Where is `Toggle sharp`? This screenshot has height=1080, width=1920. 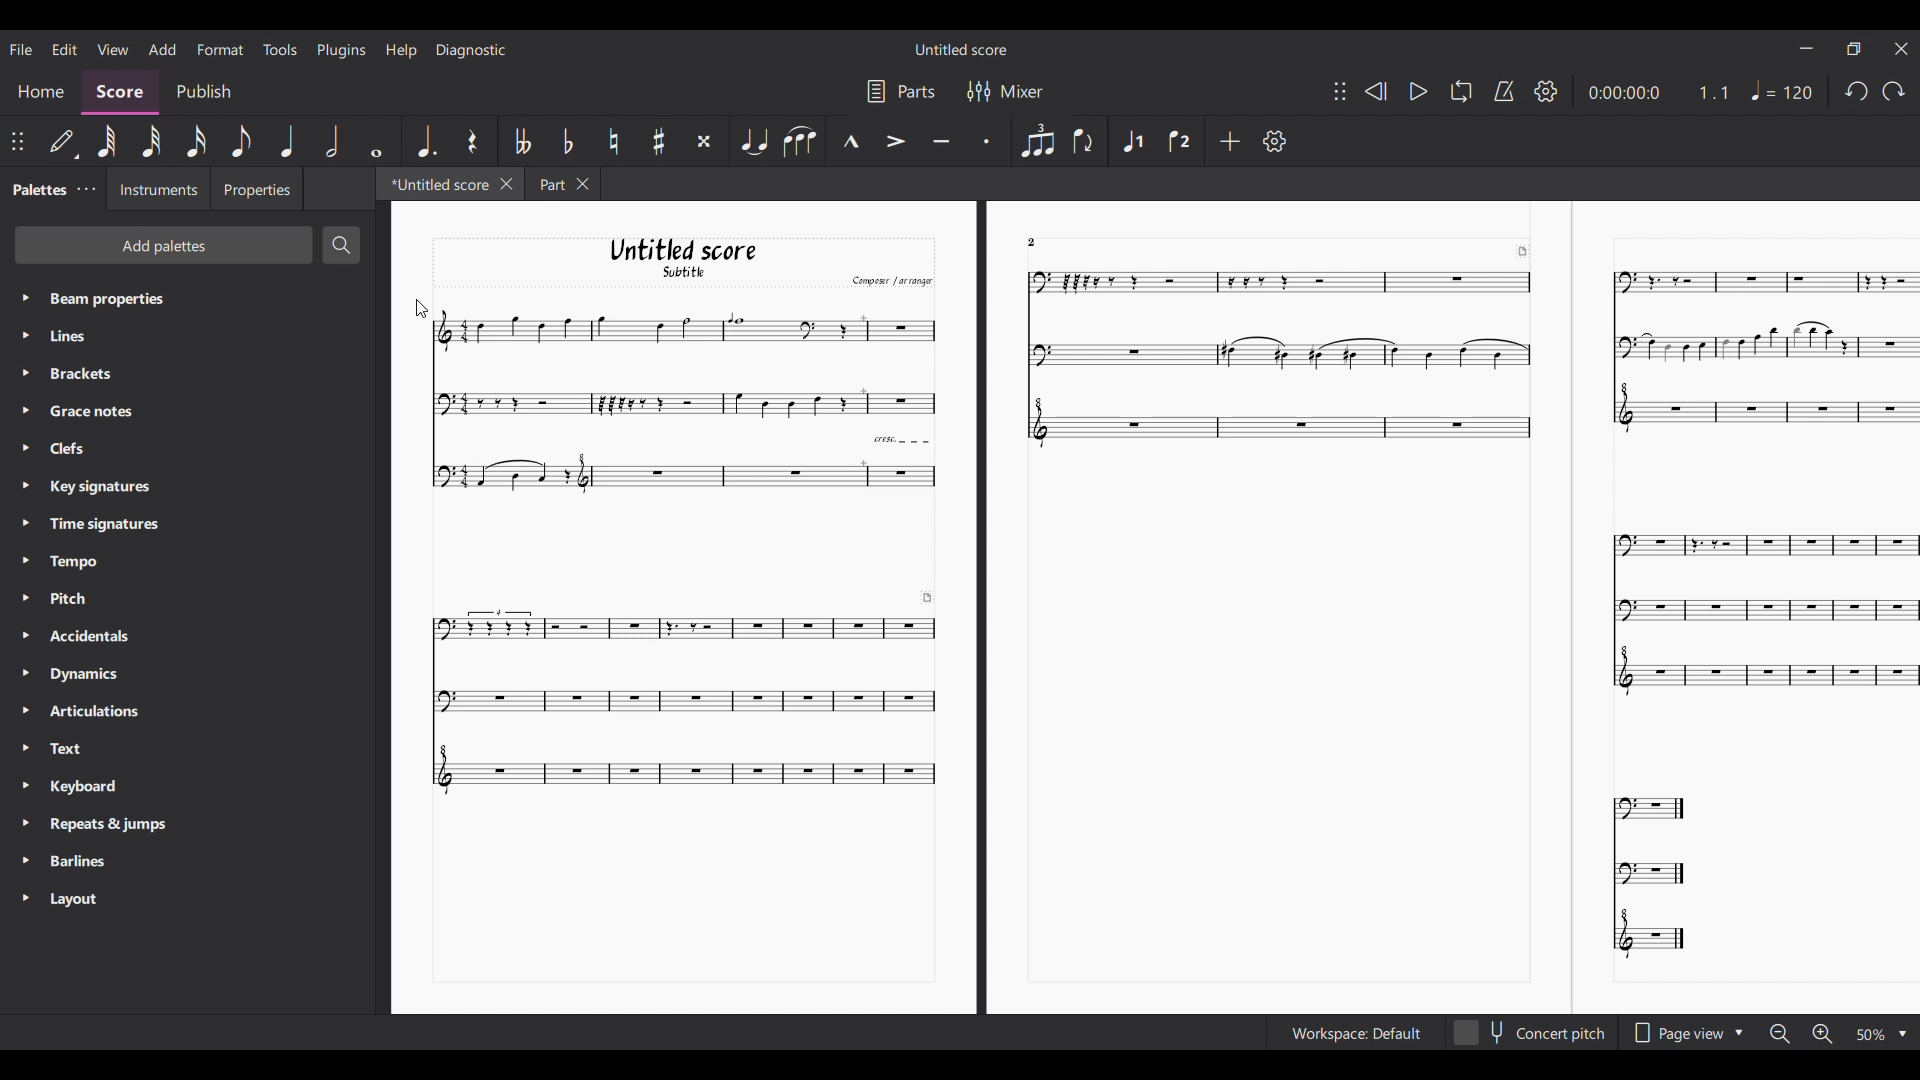
Toggle sharp is located at coordinates (659, 141).